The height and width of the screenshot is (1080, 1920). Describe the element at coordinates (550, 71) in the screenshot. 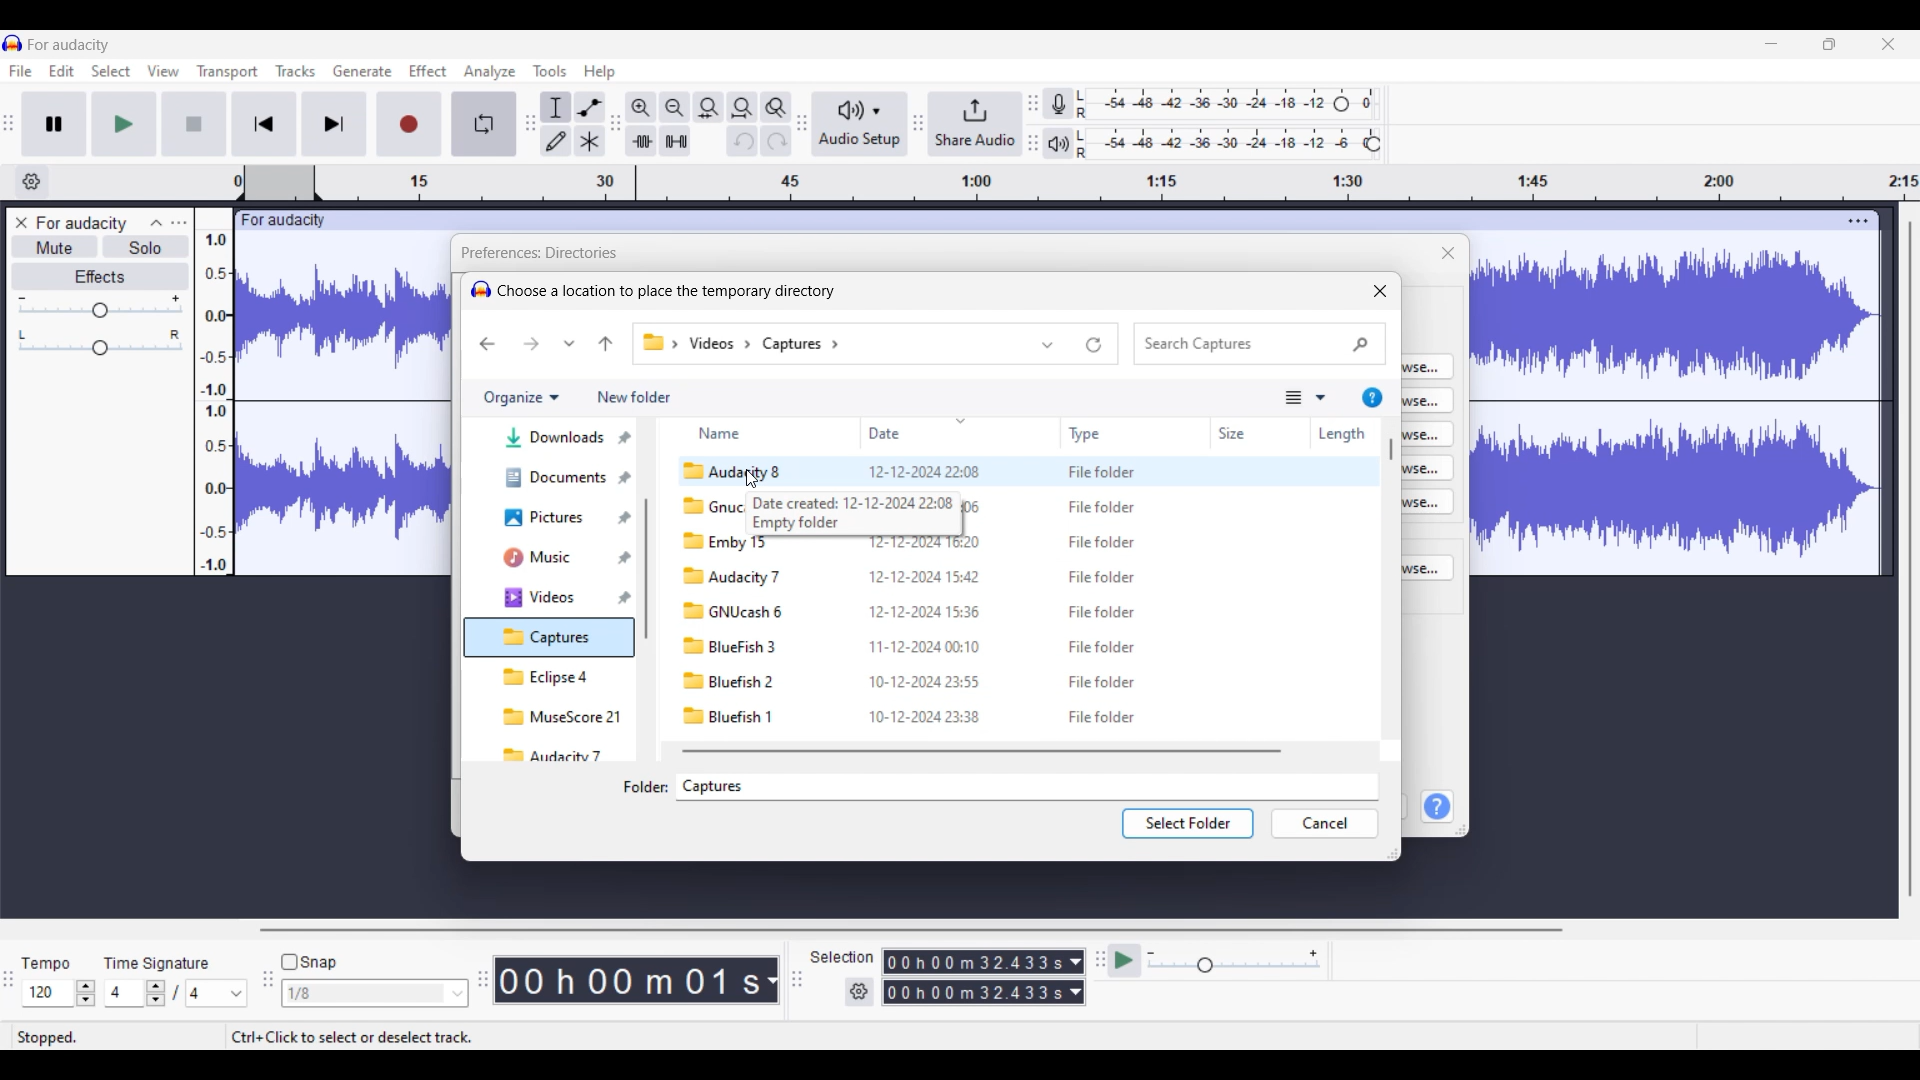

I see `Tools menu` at that location.